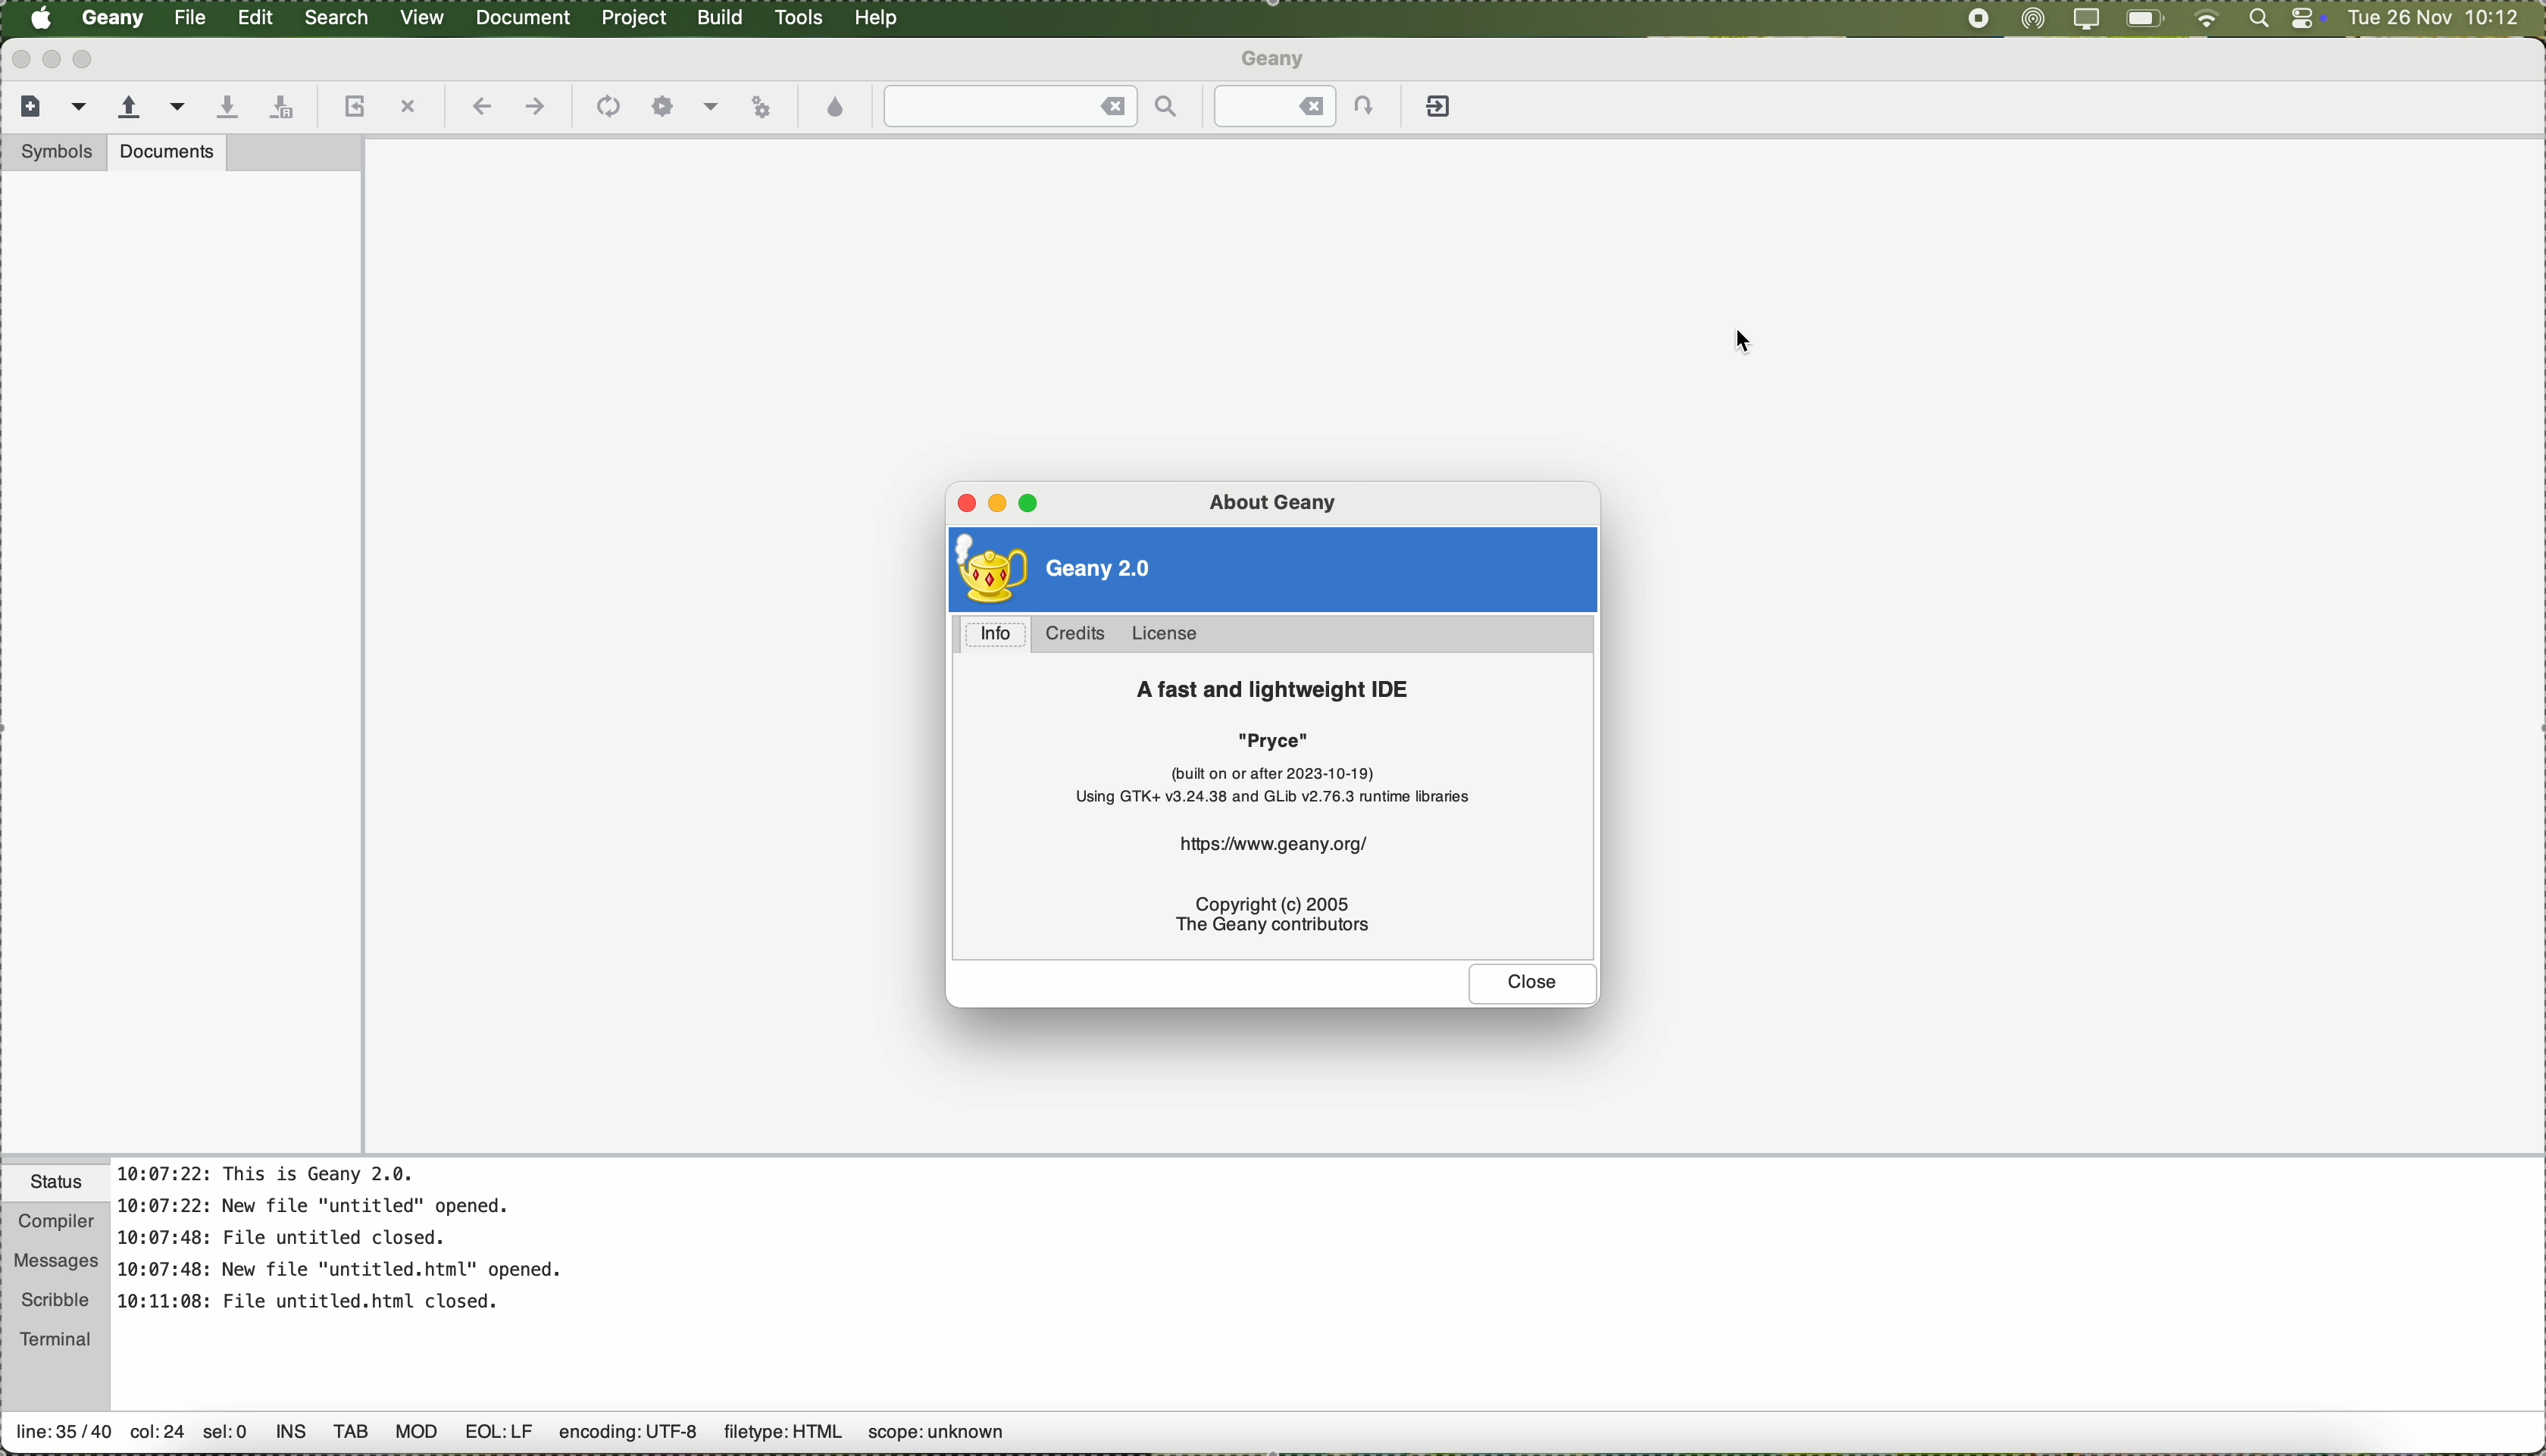 The width and height of the screenshot is (2546, 1456). I want to click on find the entered text in the current file, so click(1029, 106).